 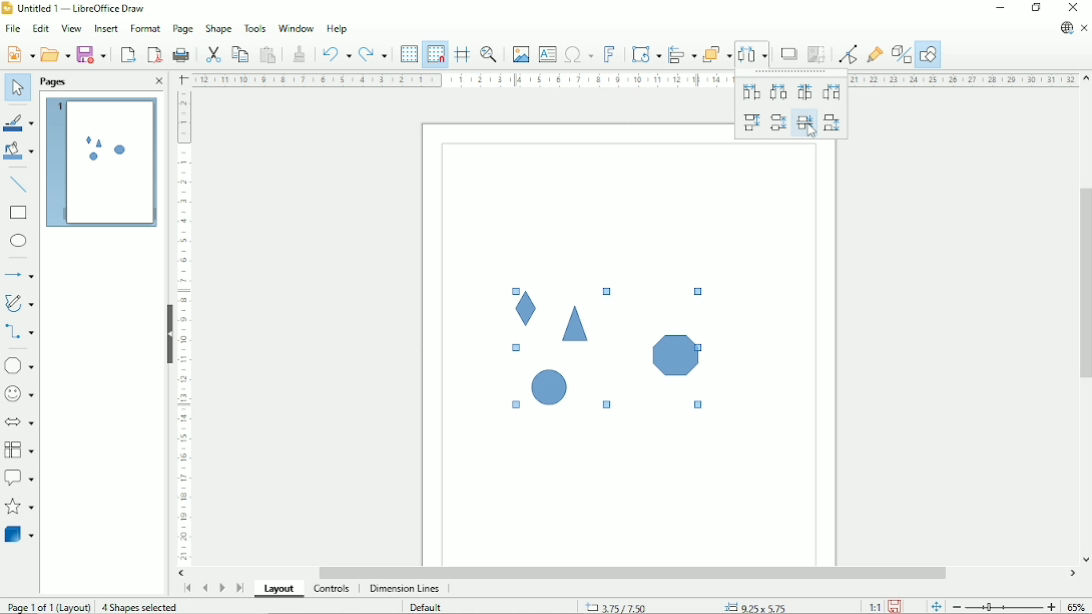 I want to click on Page, so click(x=181, y=29).